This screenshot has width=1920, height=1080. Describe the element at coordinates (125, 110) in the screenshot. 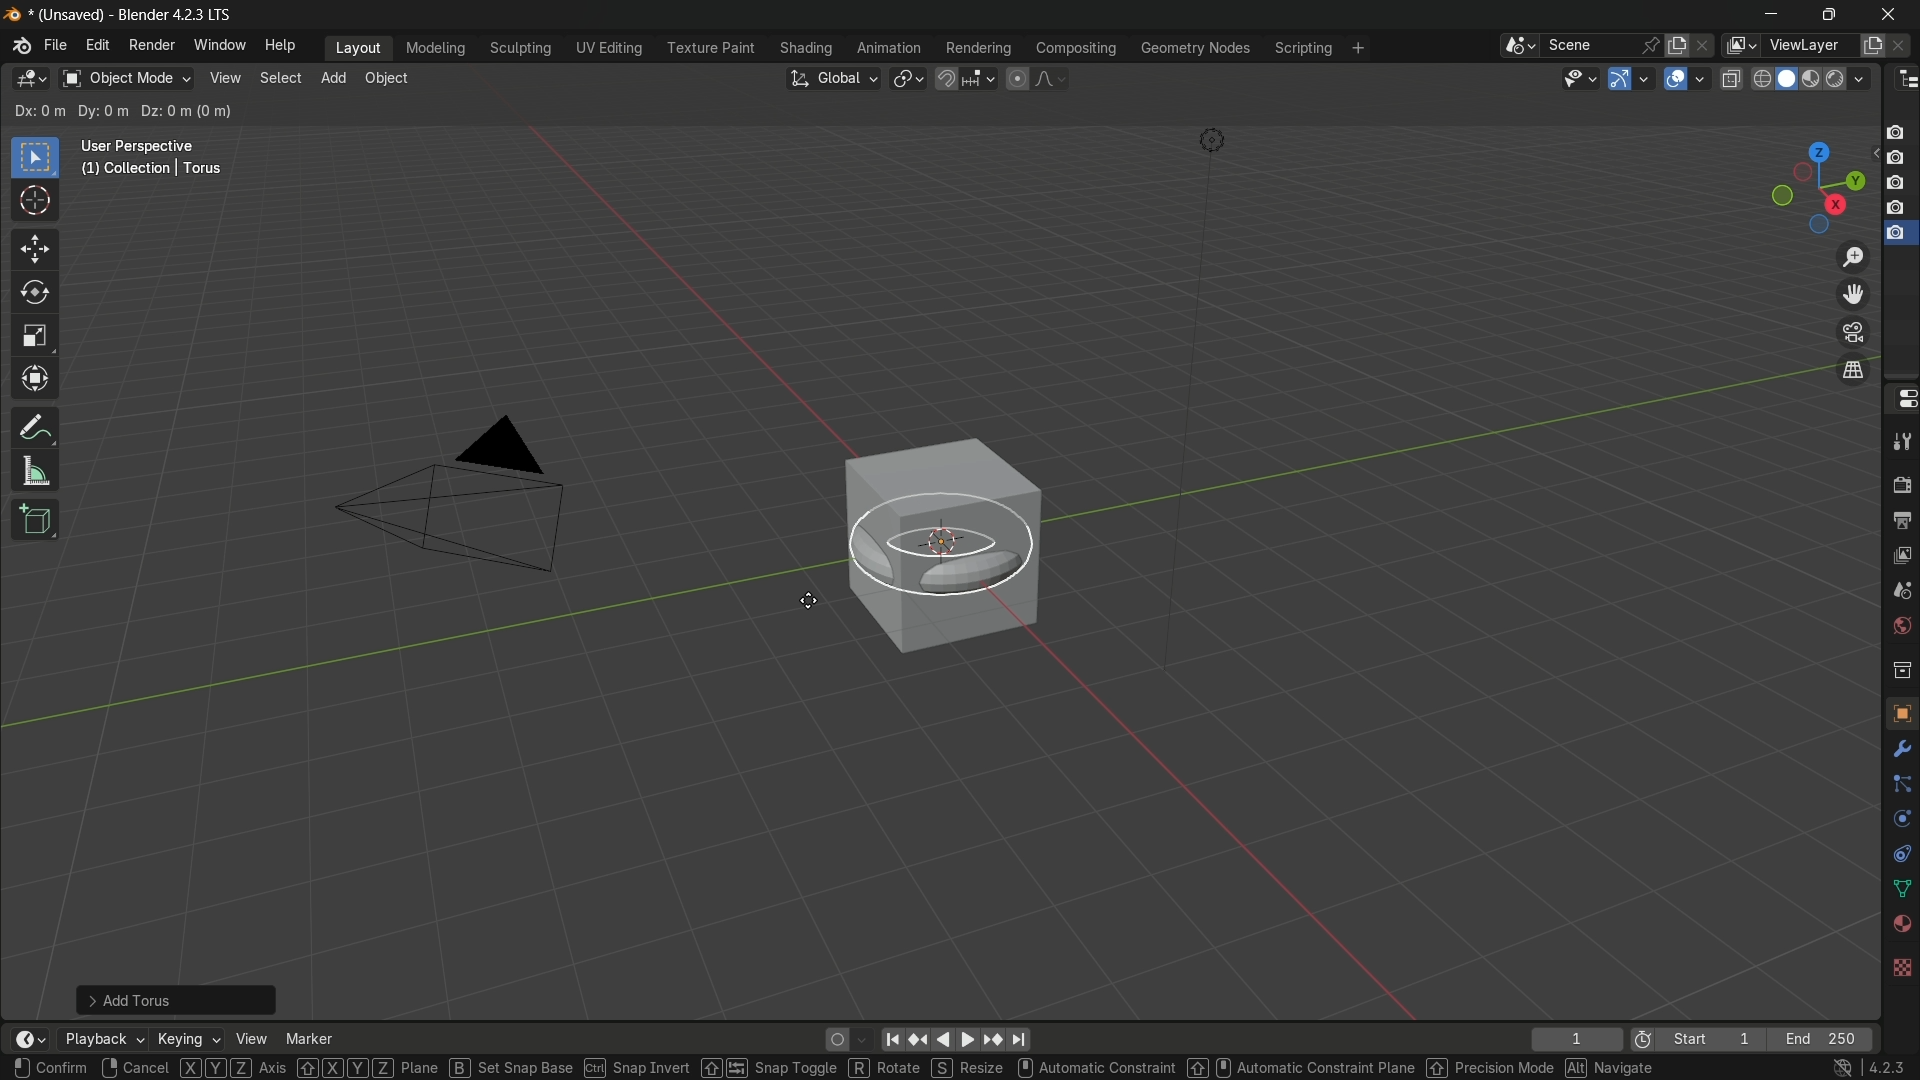

I see `Dx:0m Dy:0m Dz:0m (0m)` at that location.